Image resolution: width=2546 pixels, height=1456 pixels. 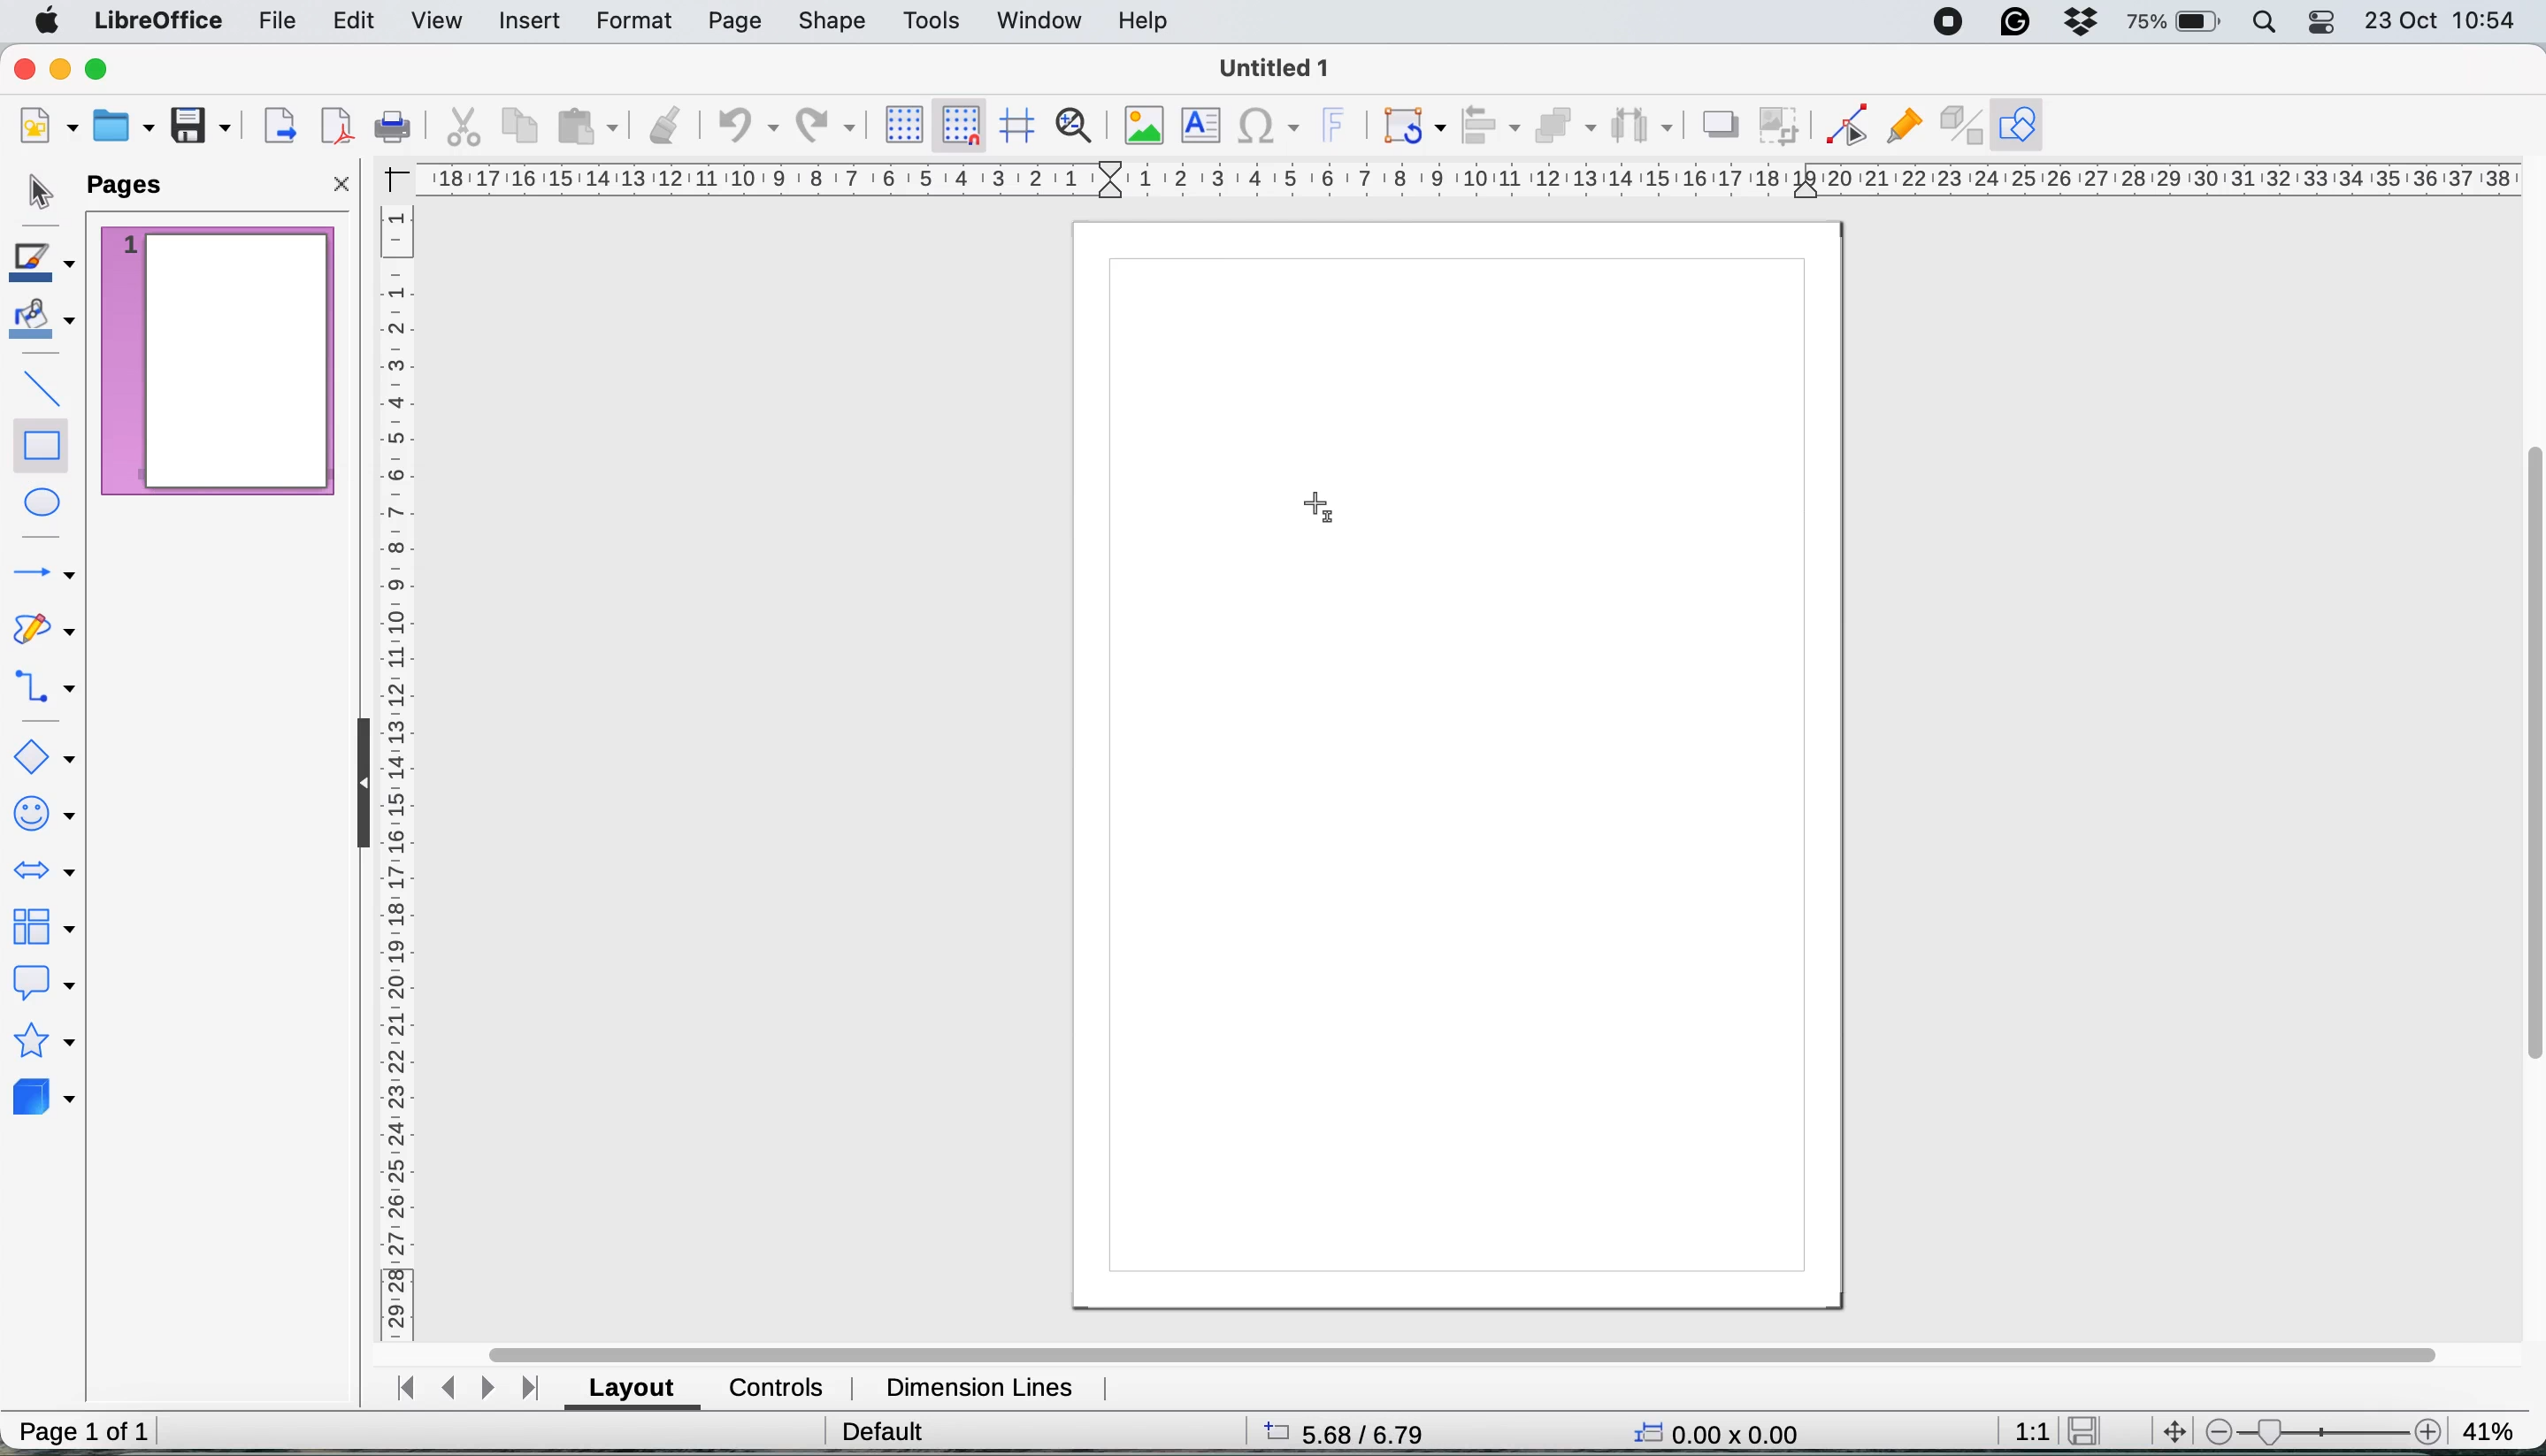 What do you see at coordinates (2177, 23) in the screenshot?
I see `battery` at bounding box center [2177, 23].